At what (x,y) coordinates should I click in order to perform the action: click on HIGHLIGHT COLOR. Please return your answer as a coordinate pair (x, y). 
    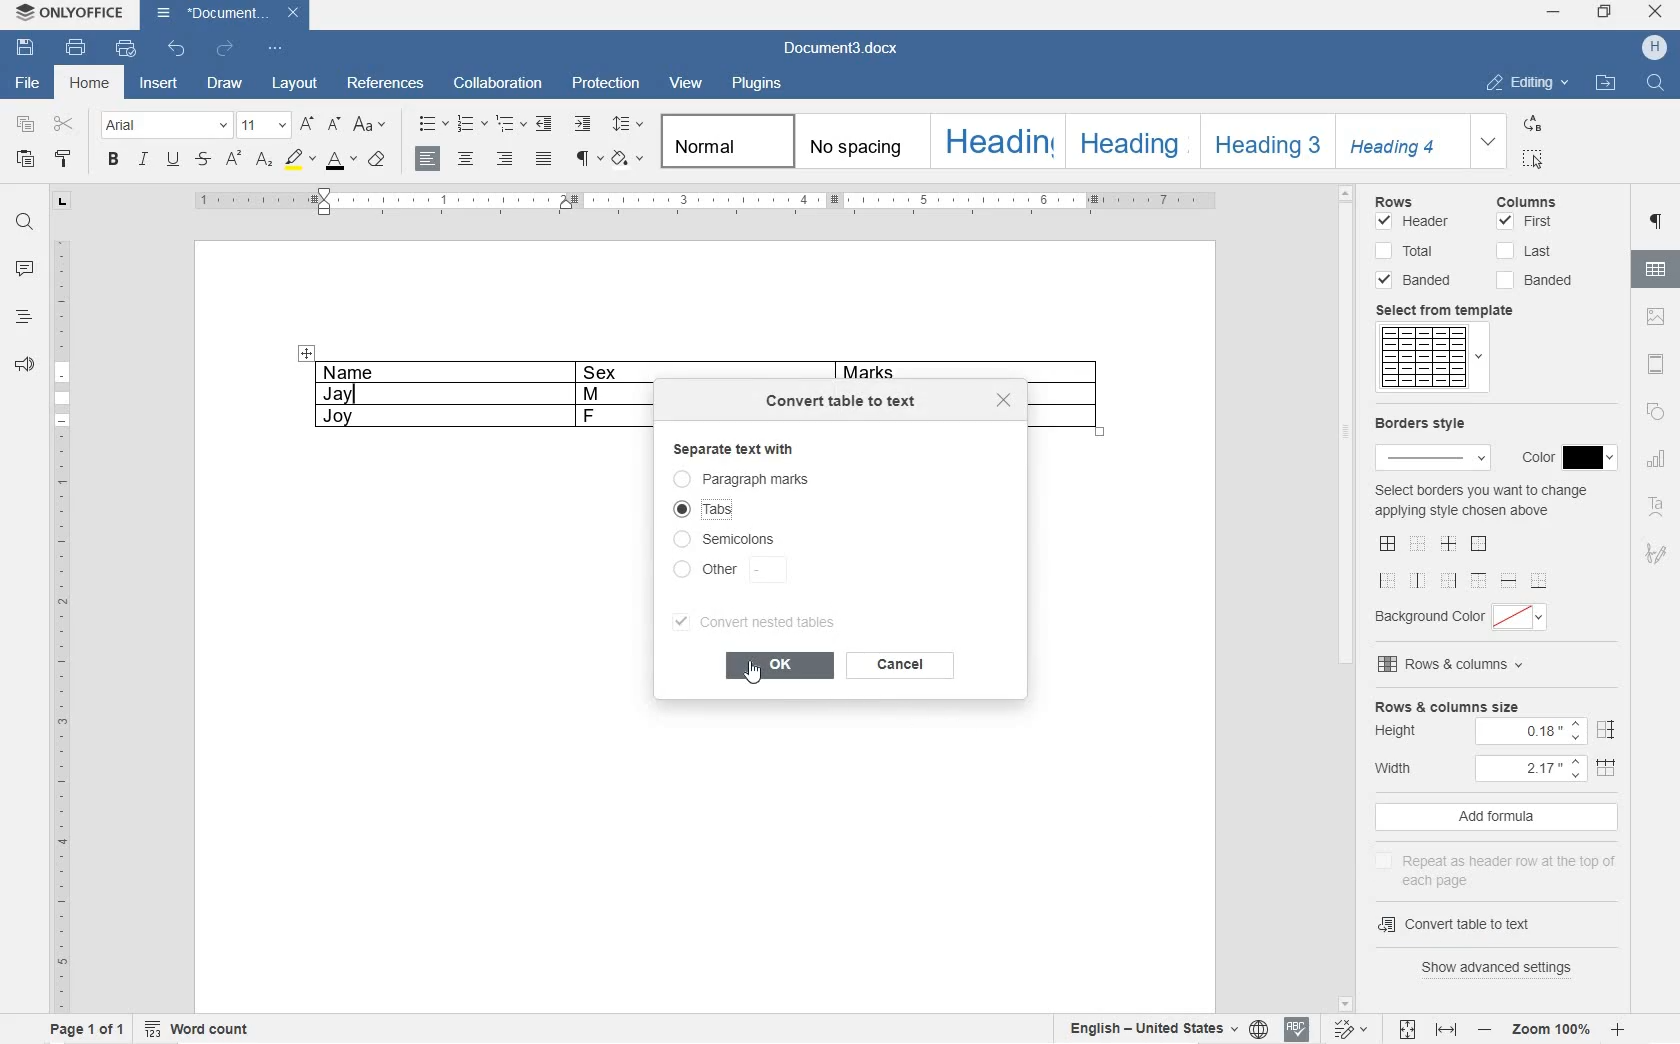
    Looking at the image, I should click on (301, 161).